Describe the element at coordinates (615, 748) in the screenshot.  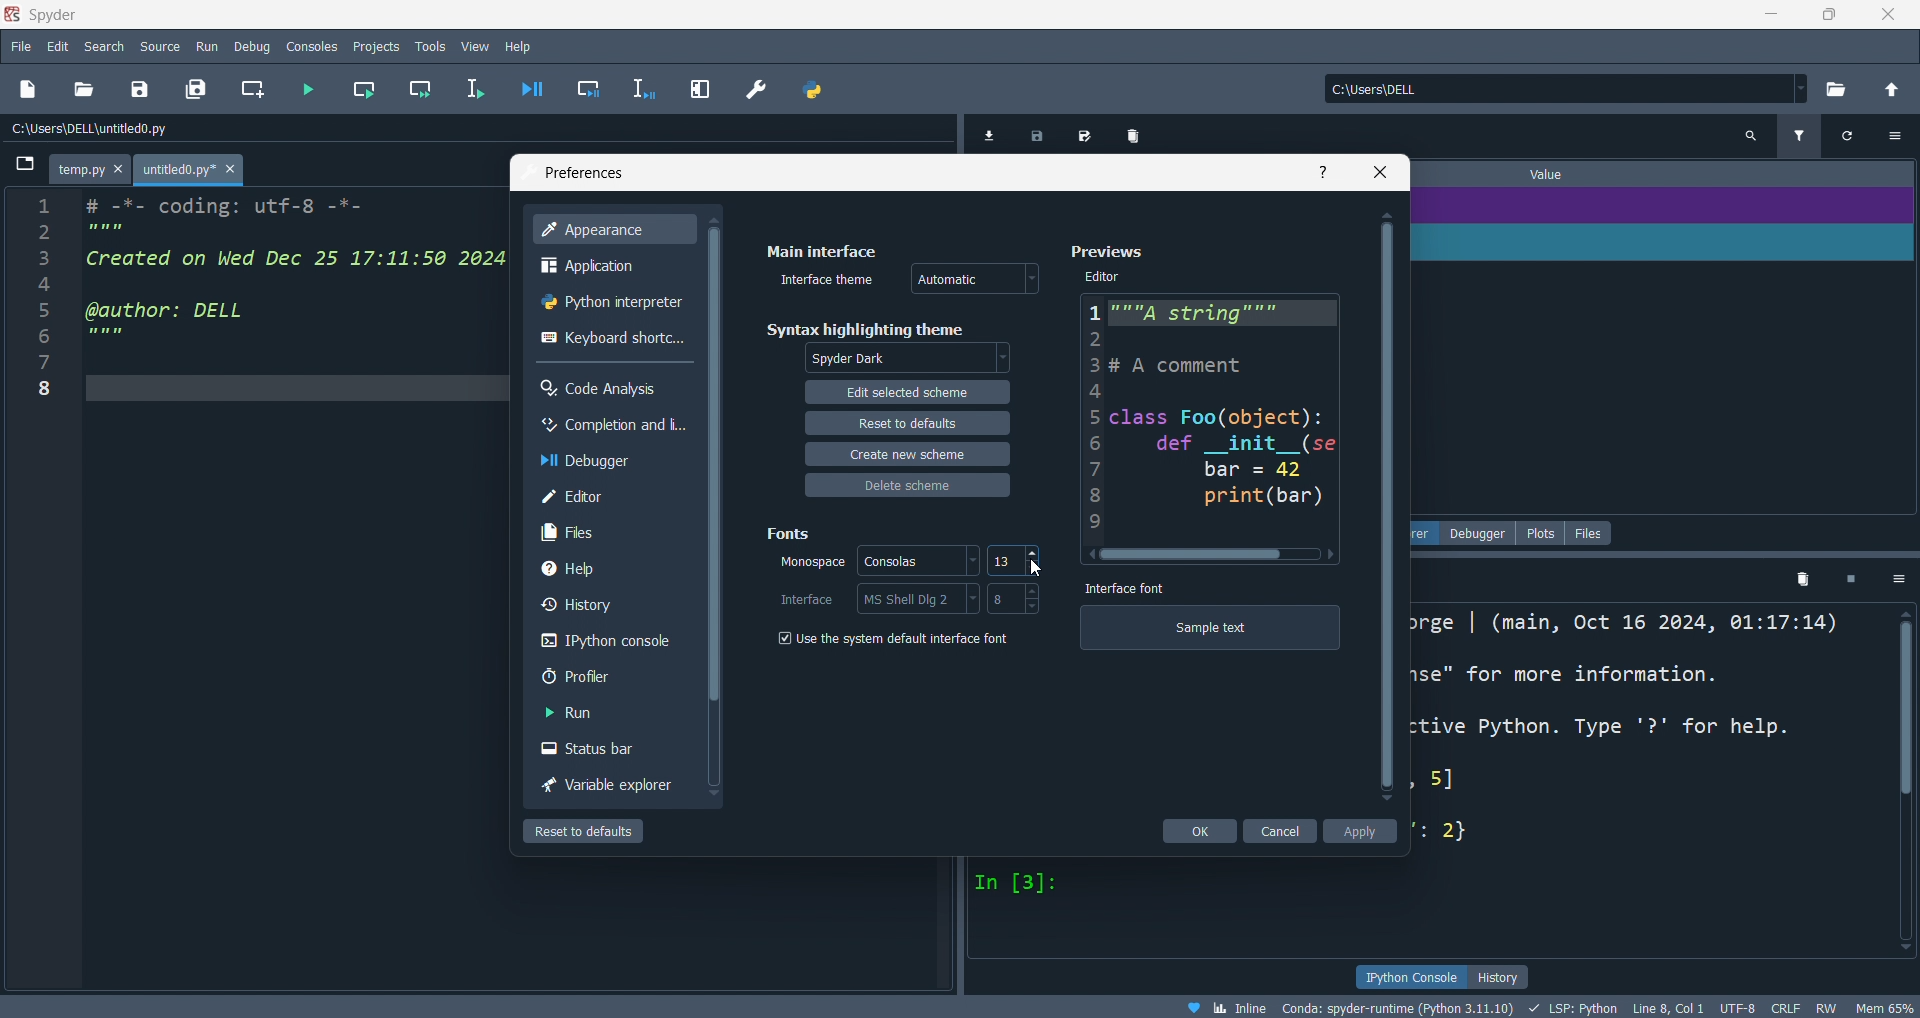
I see `status bar` at that location.